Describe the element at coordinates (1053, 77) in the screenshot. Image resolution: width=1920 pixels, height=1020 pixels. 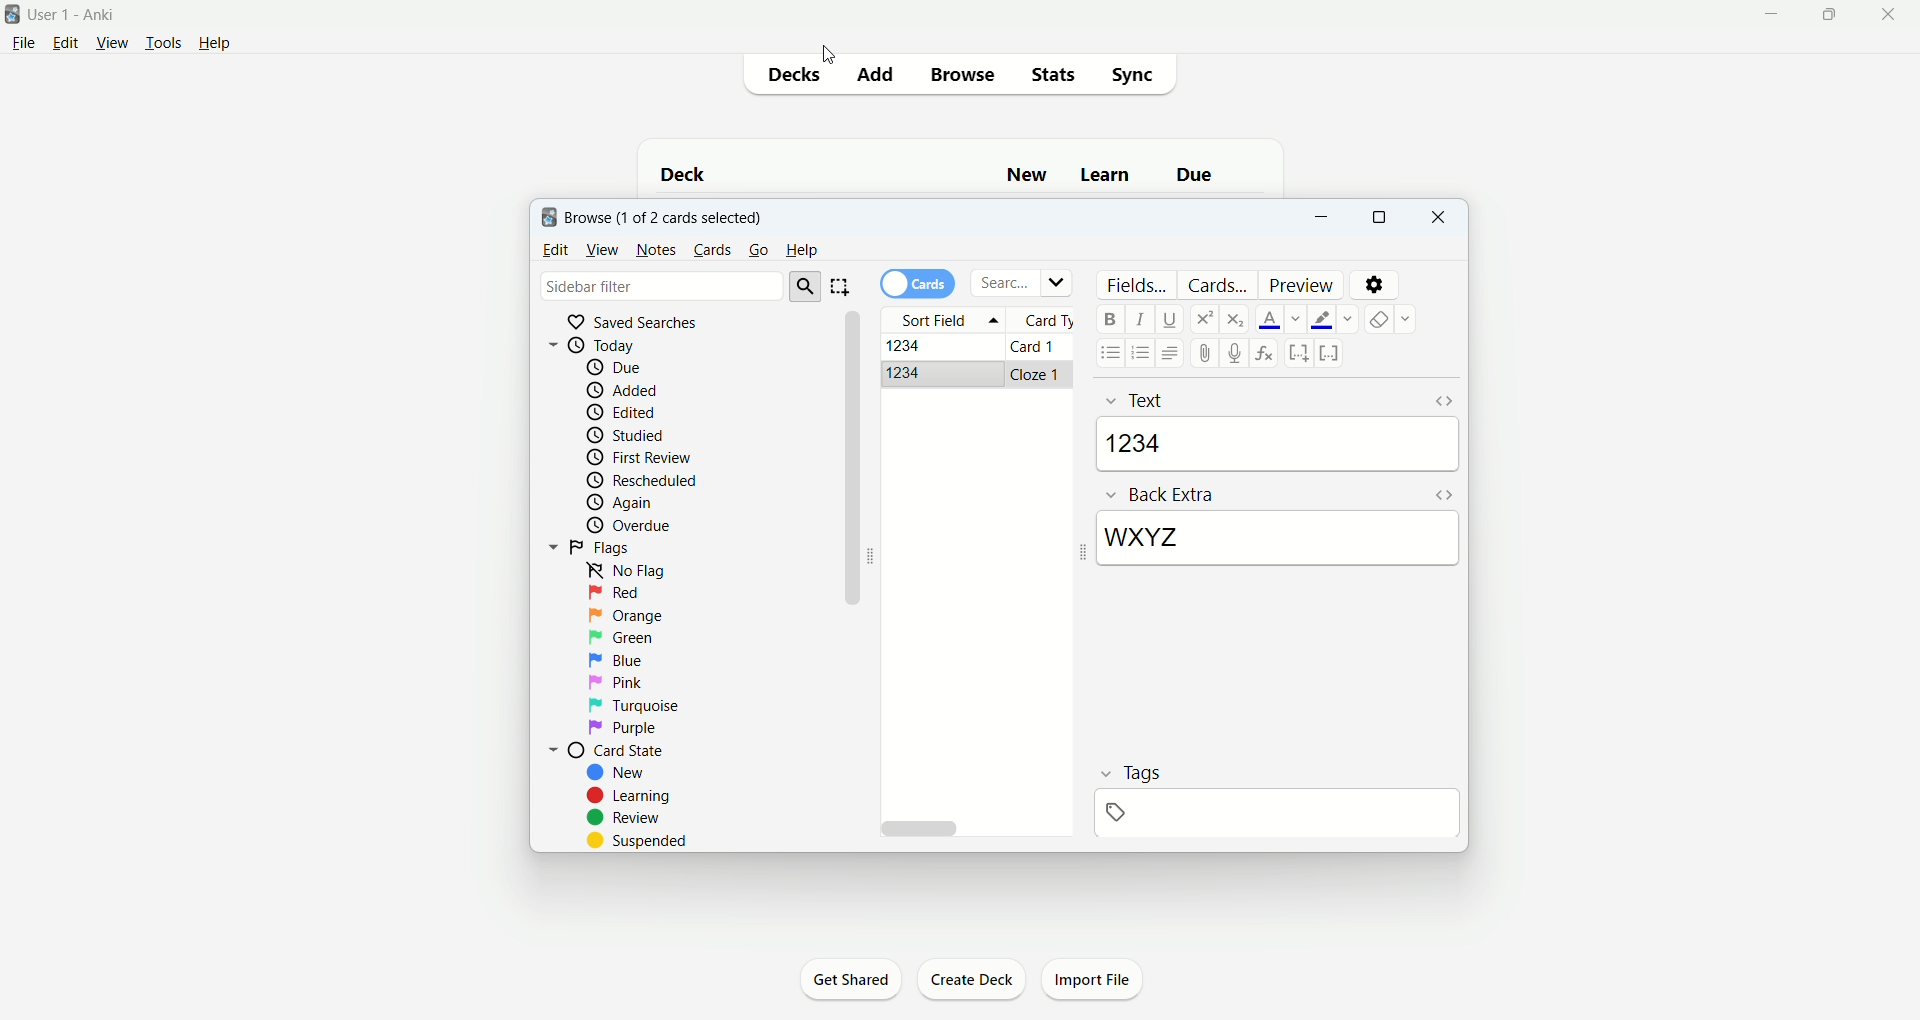
I see `stats` at that location.